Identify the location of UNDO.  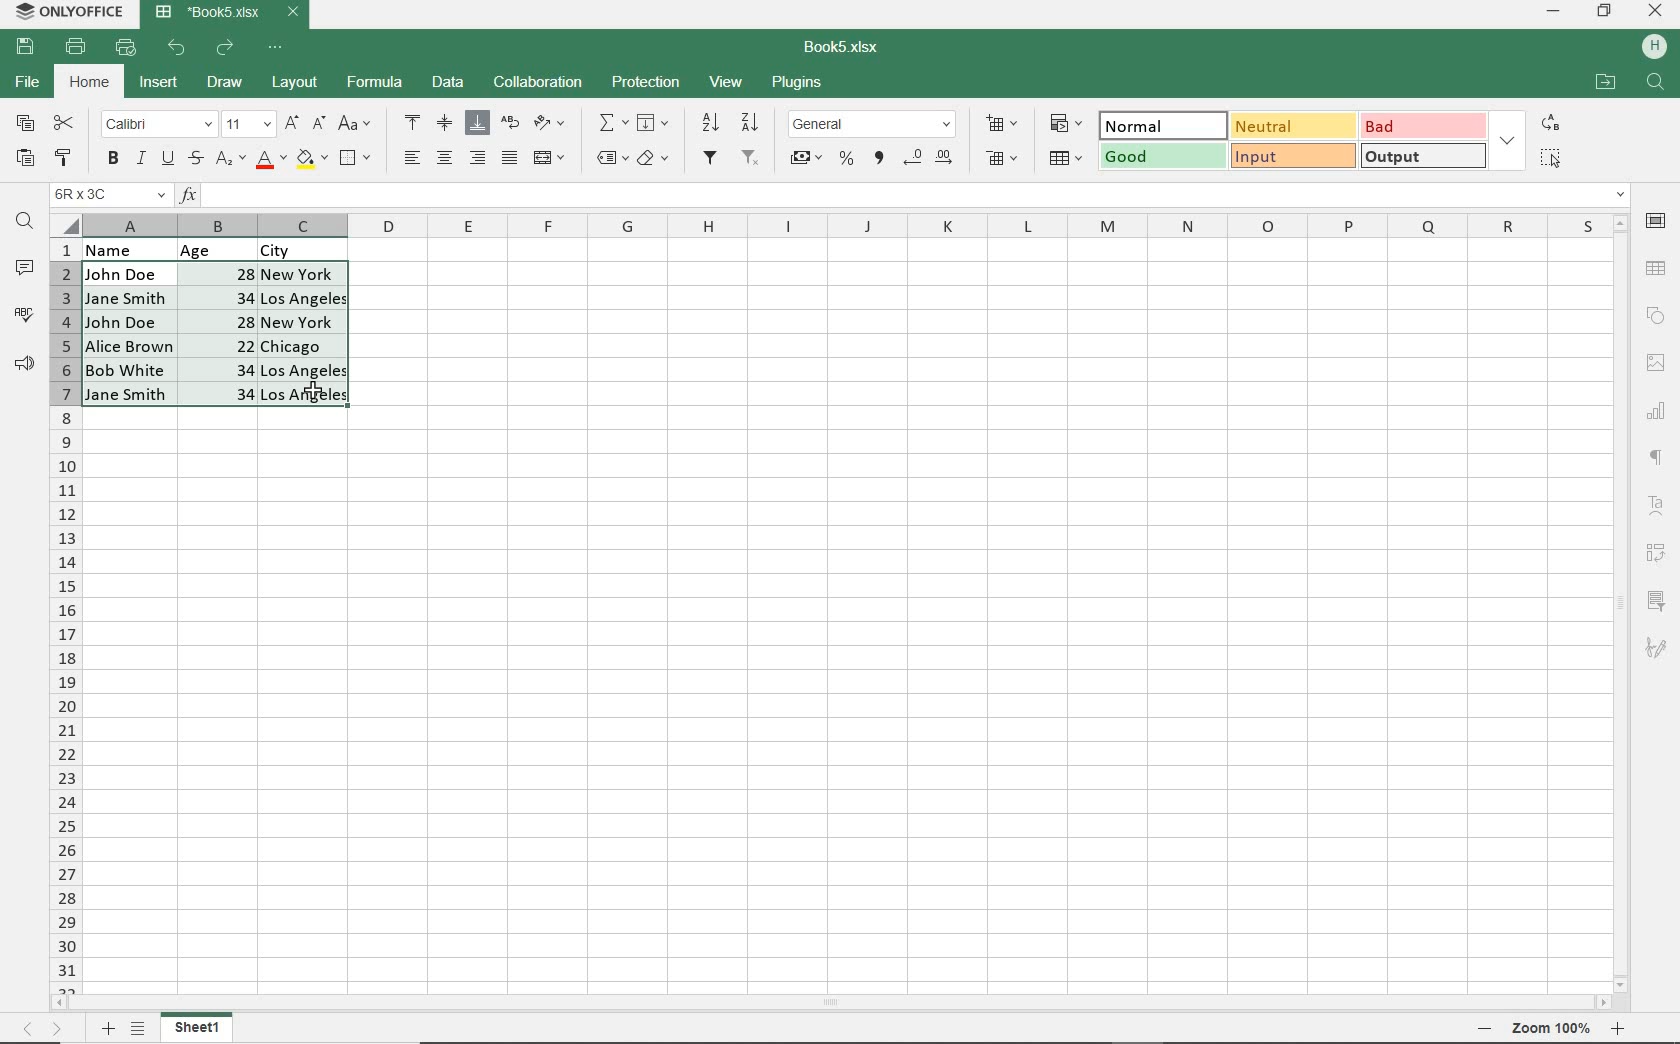
(179, 48).